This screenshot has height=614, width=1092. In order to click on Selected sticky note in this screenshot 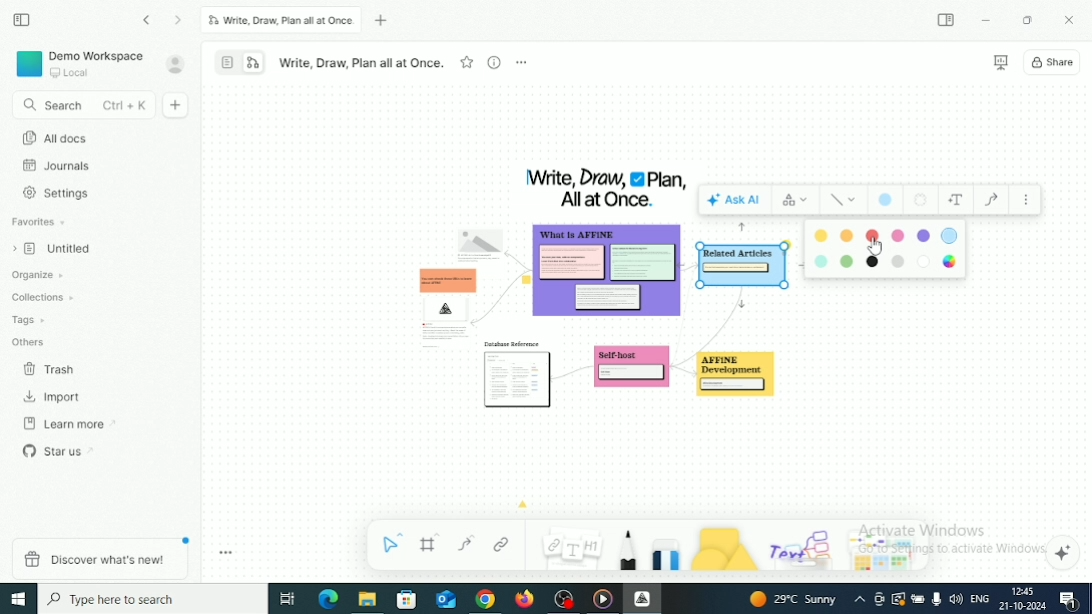, I will do `click(742, 267)`.